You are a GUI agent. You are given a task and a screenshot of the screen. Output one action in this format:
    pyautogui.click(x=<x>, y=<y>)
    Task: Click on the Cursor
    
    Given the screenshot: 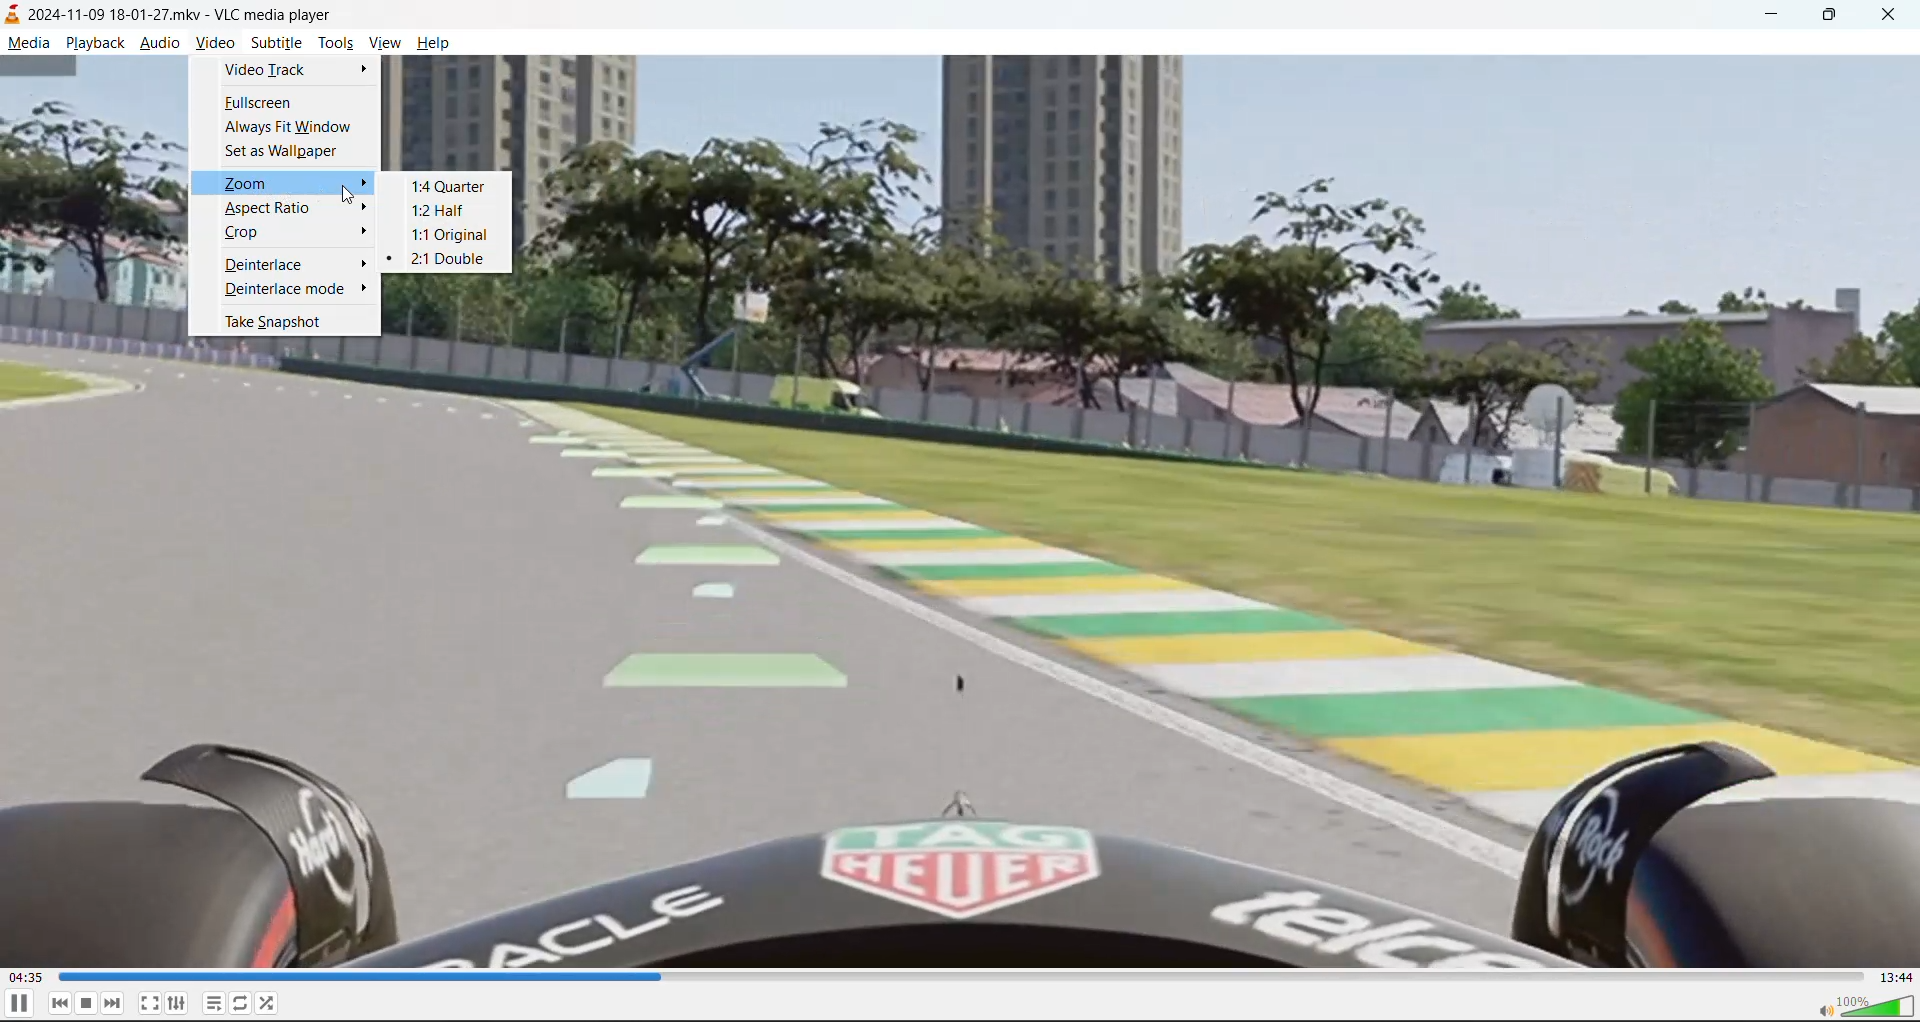 What is the action you would take?
    pyautogui.click(x=348, y=194)
    